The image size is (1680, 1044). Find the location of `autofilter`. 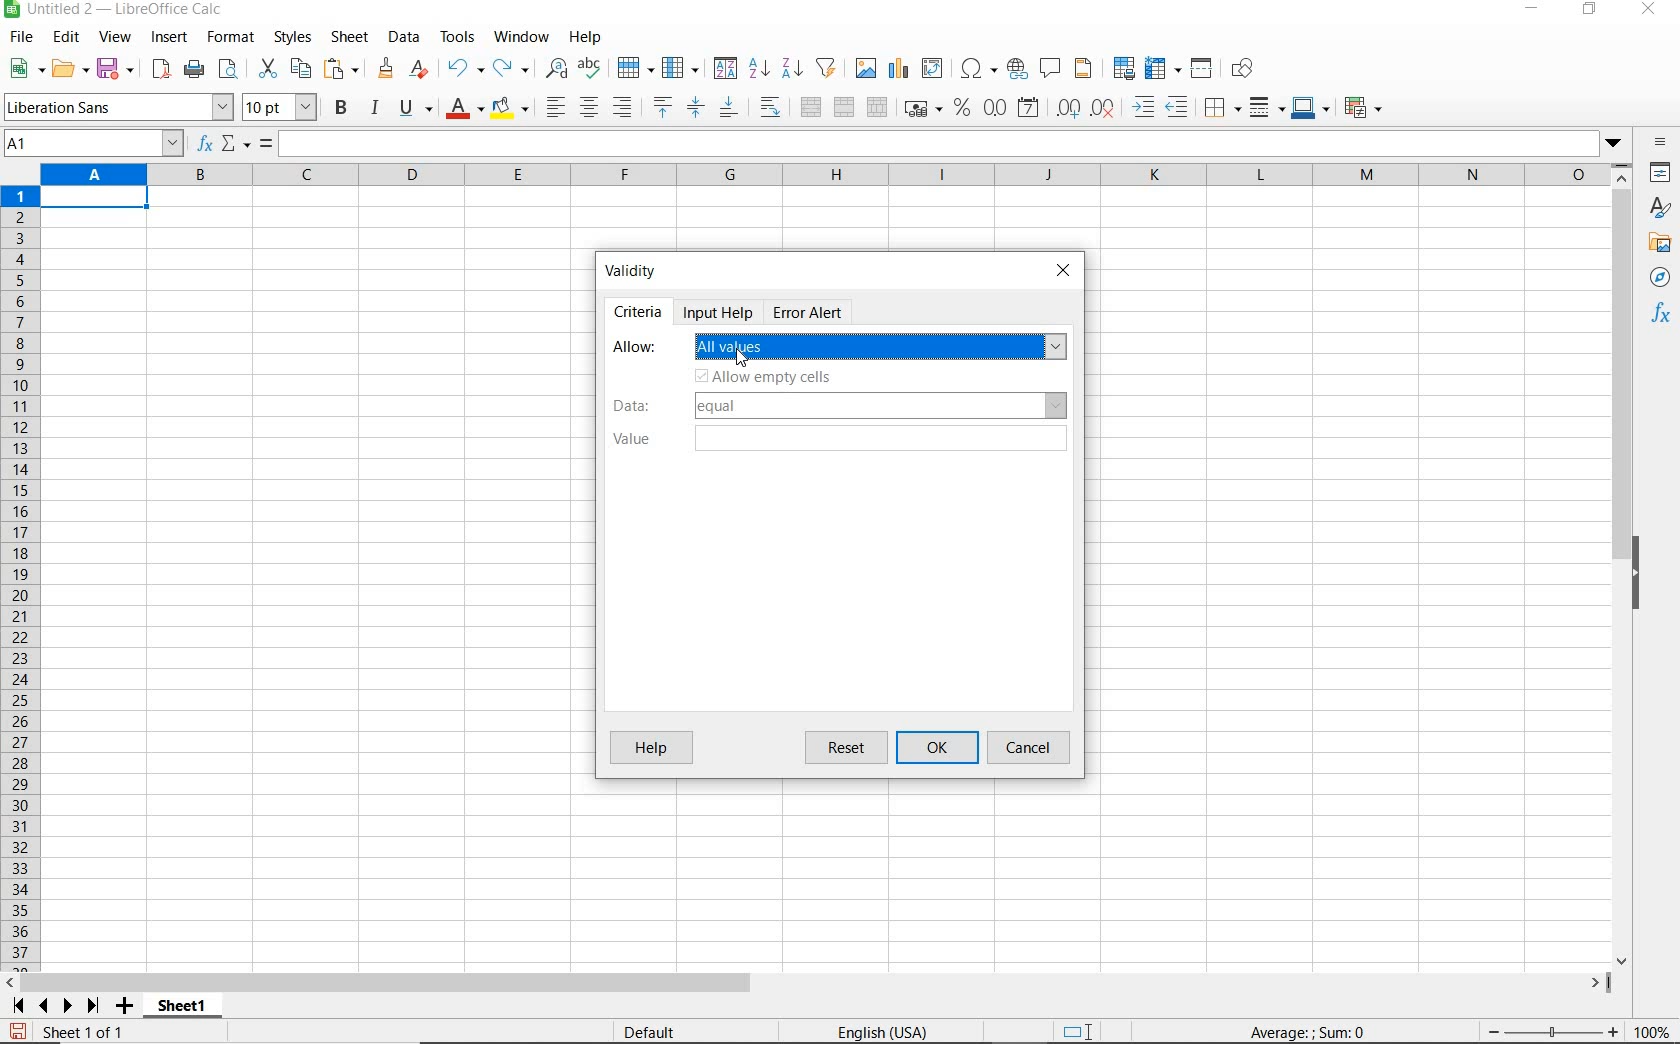

autofilter is located at coordinates (825, 68).